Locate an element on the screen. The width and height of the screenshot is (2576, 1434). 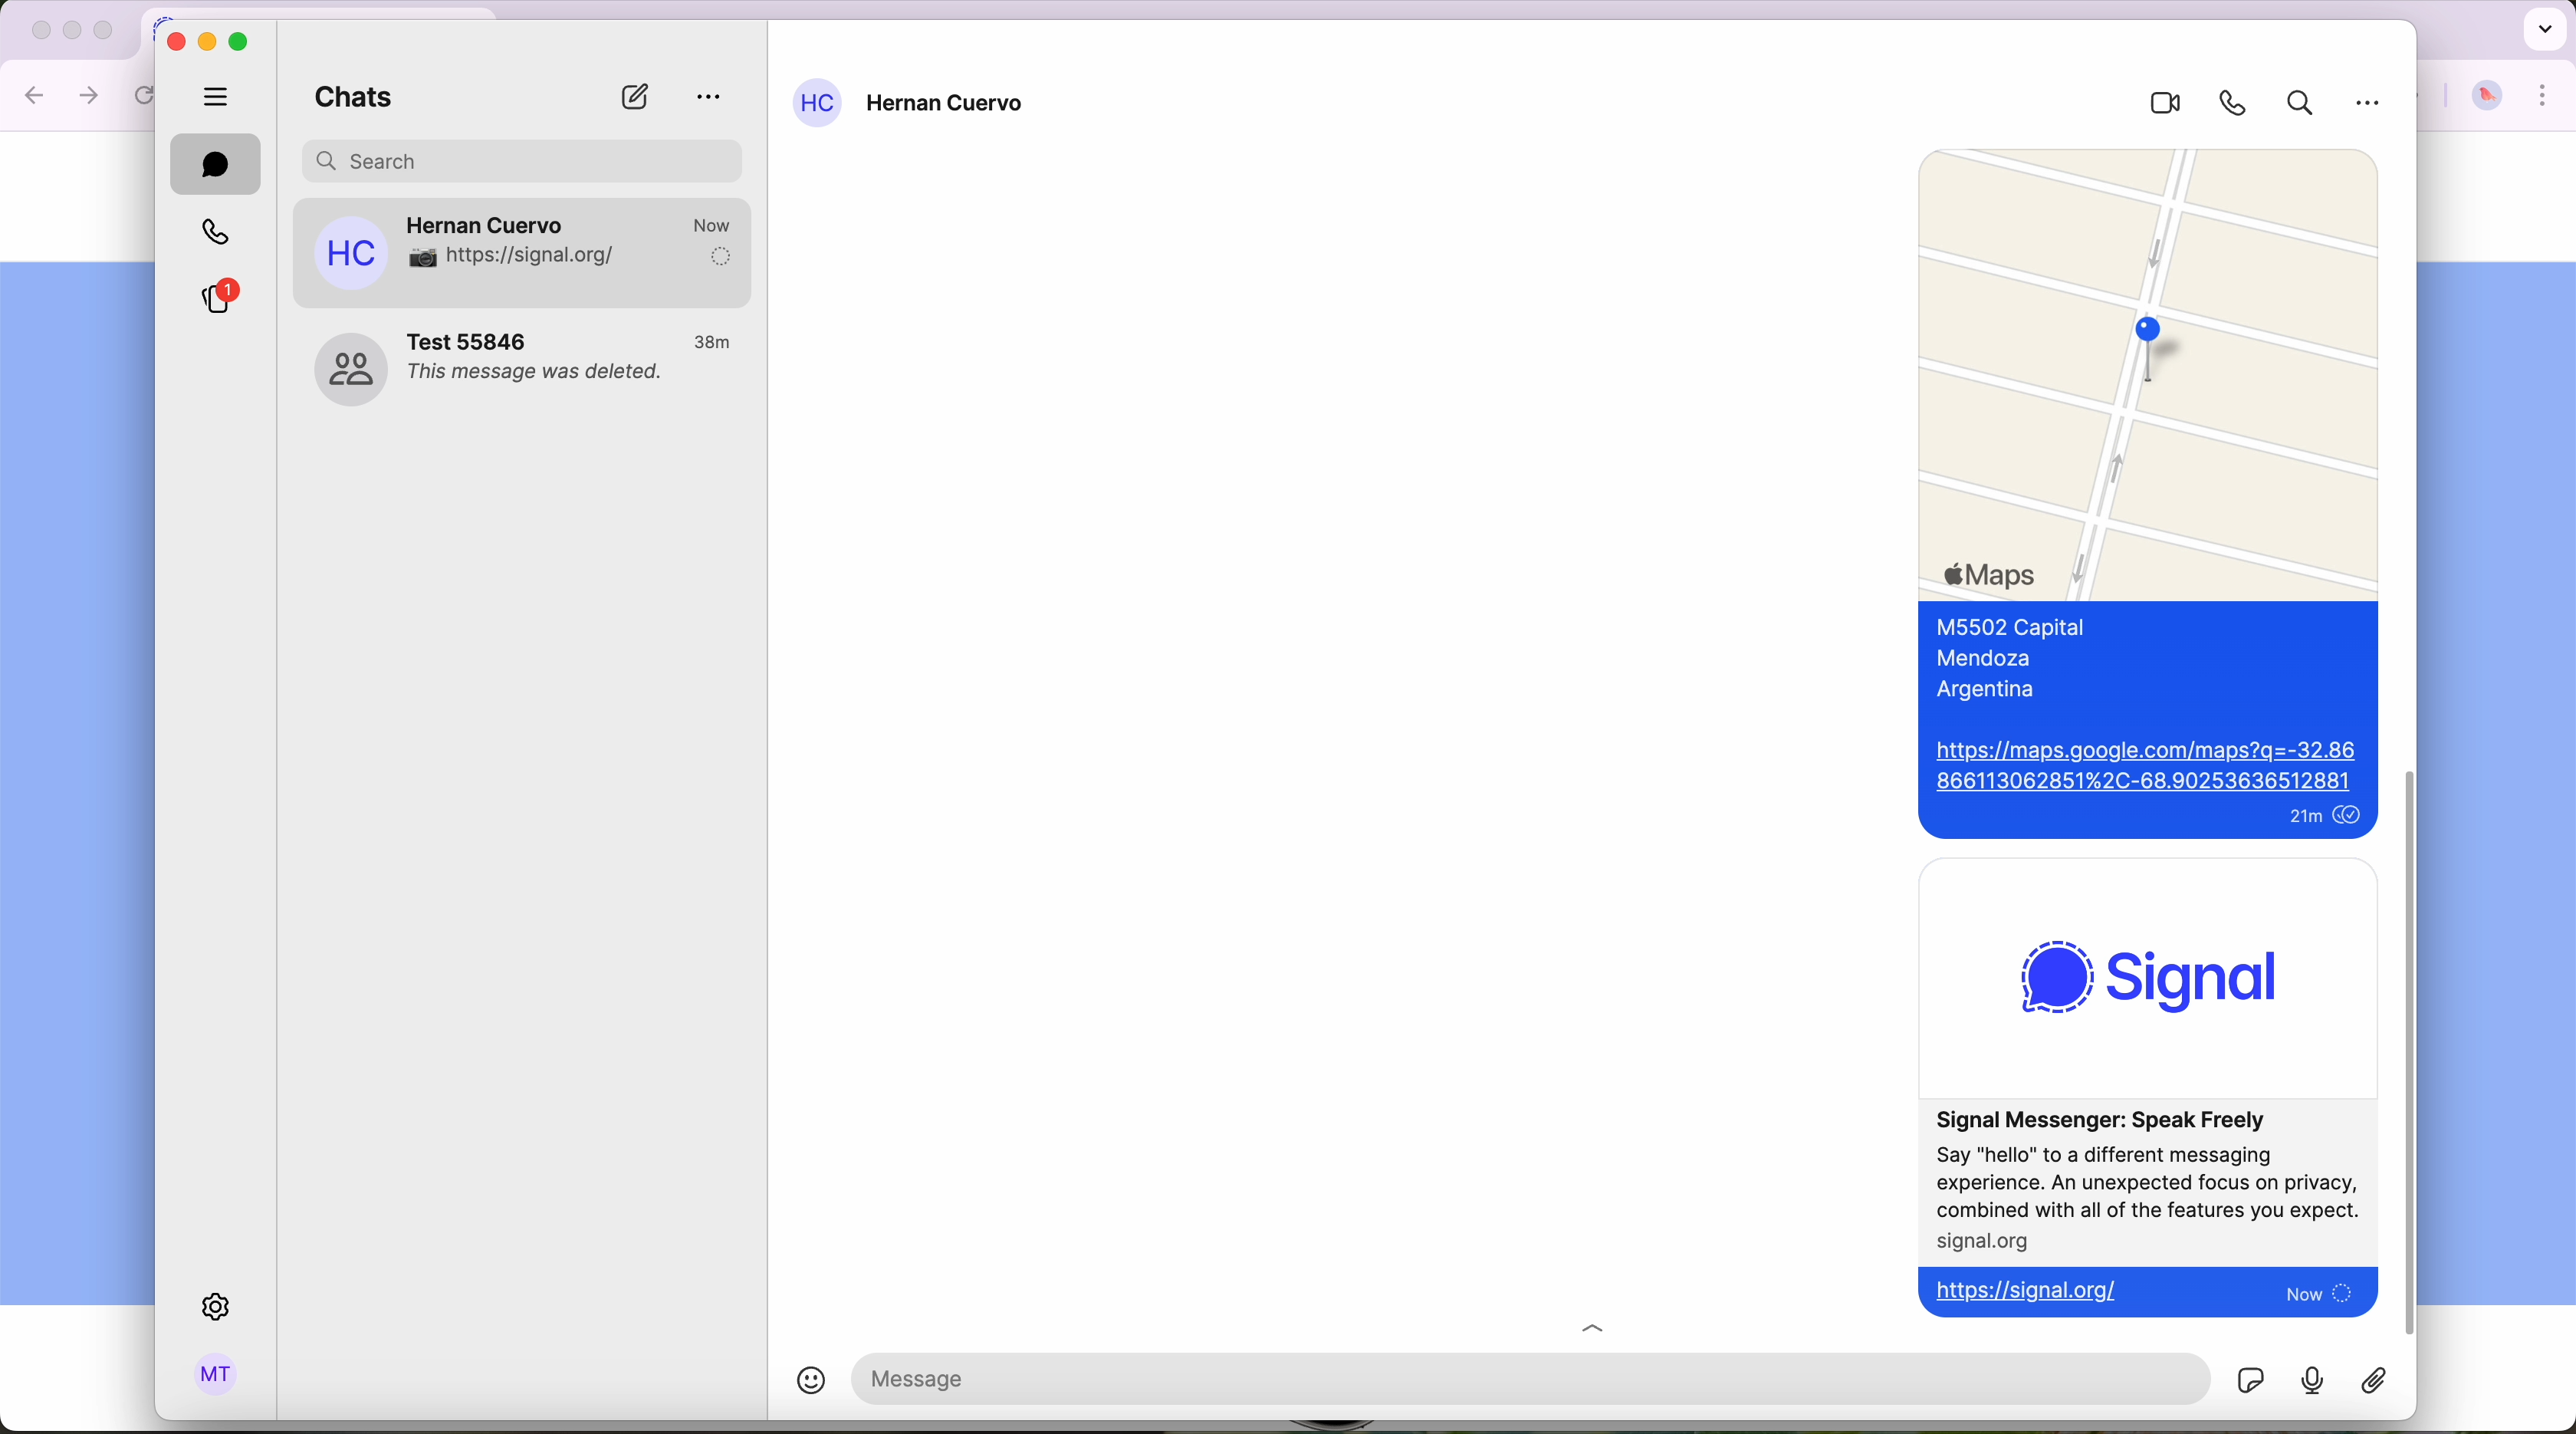
Argentina... is located at coordinates (463, 285).